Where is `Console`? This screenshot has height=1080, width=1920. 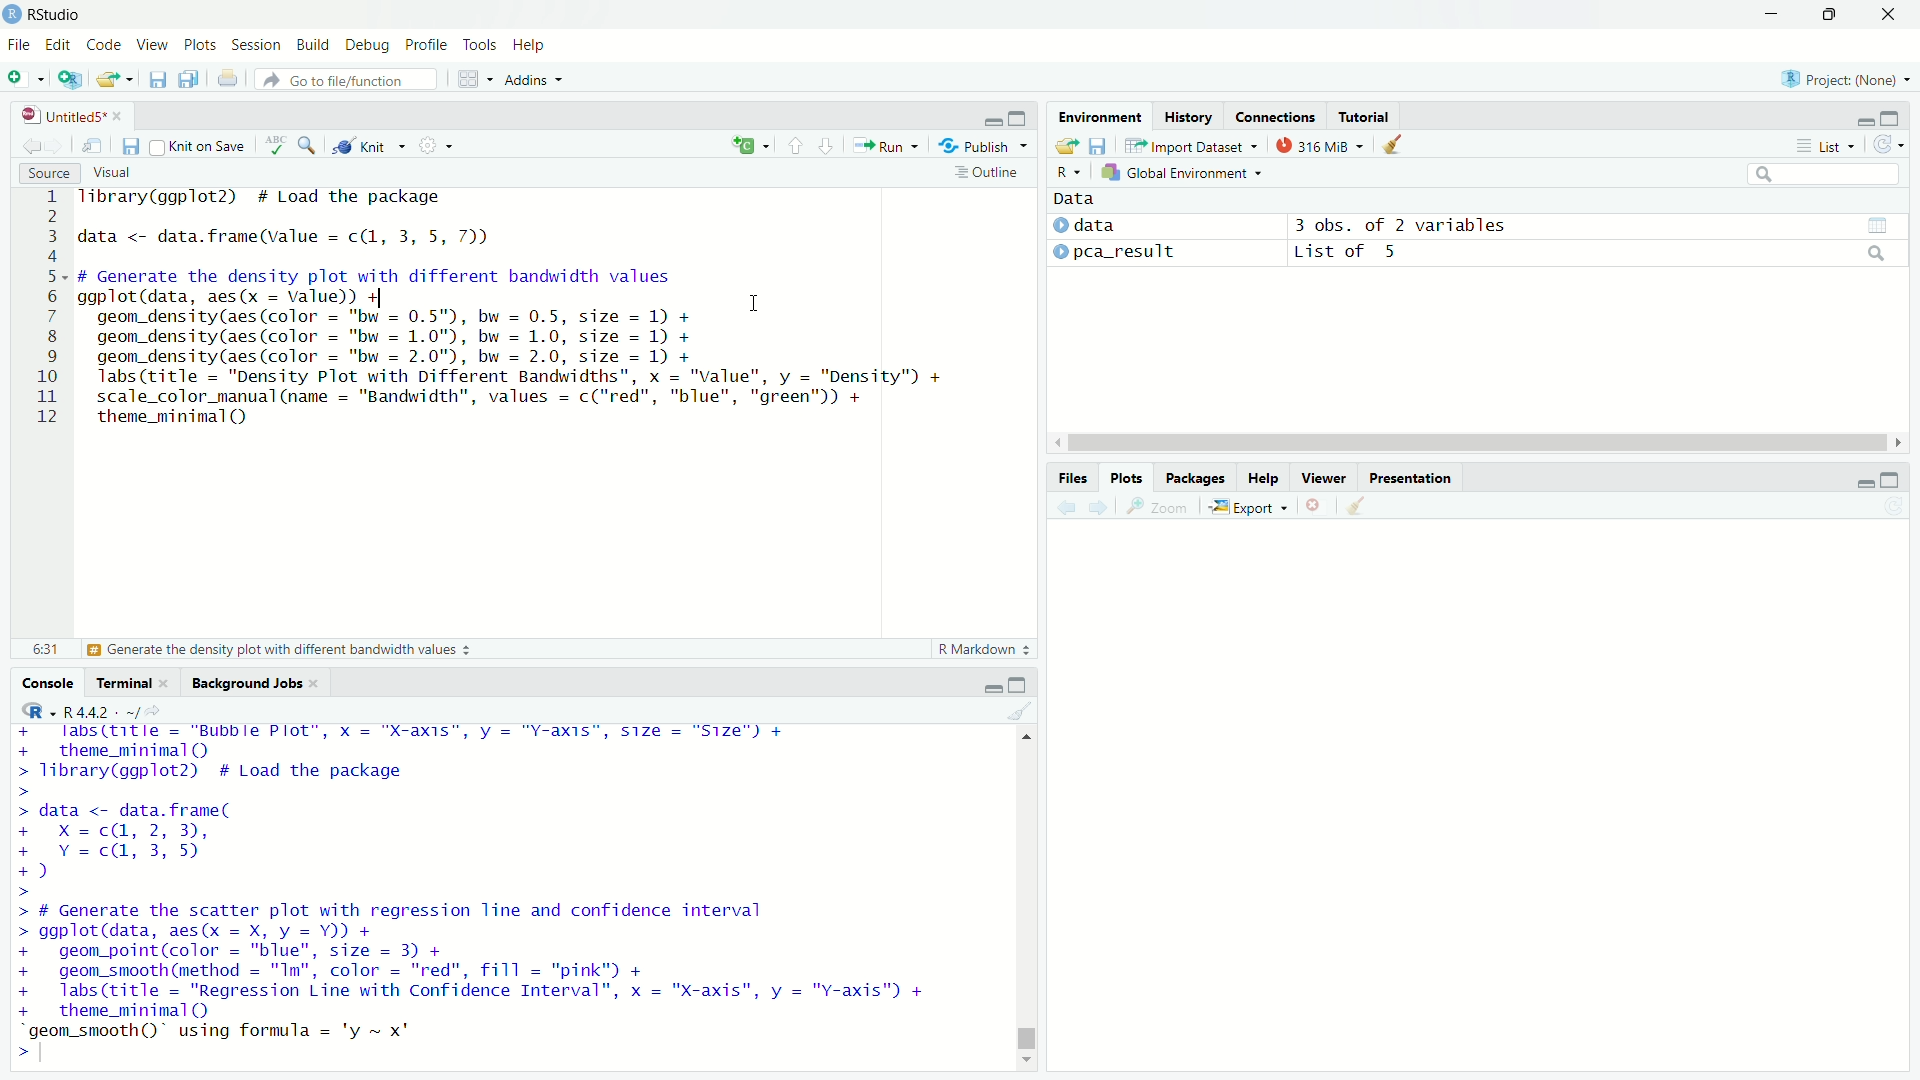 Console is located at coordinates (46, 682).